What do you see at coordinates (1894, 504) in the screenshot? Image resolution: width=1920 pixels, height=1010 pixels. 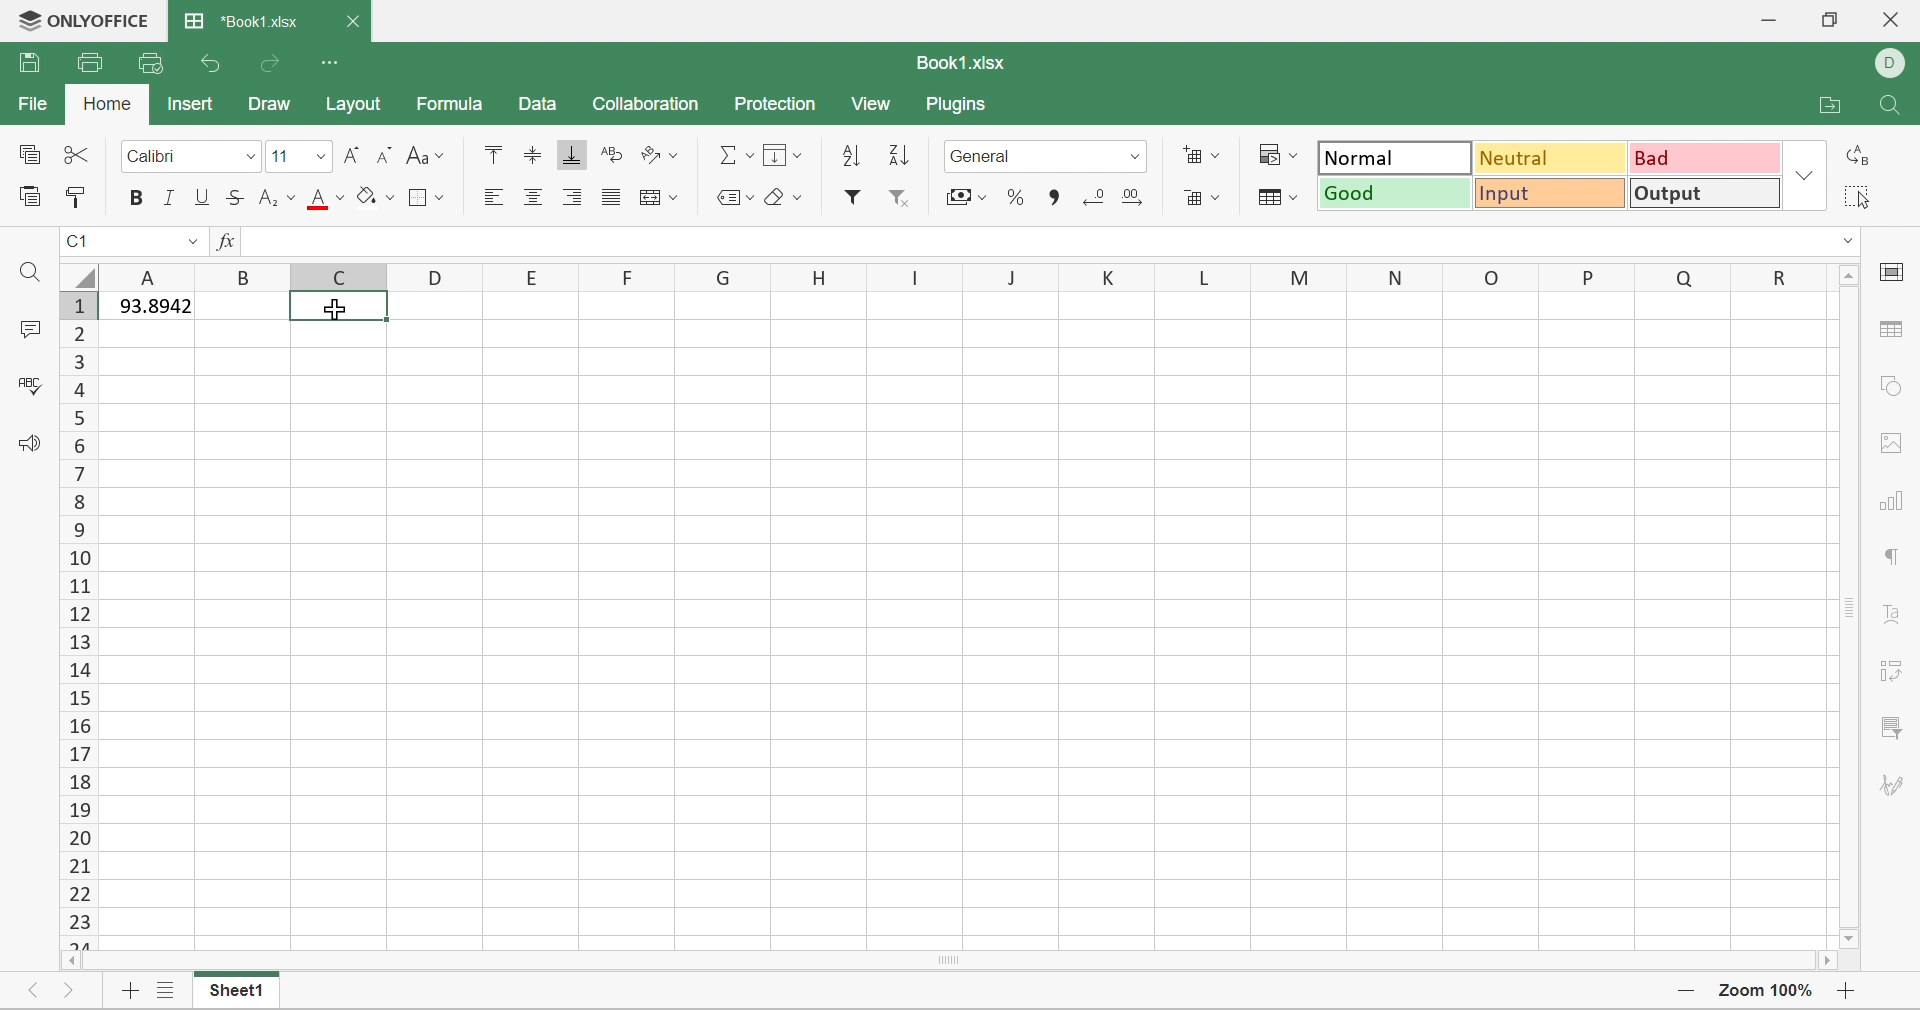 I see `Chart settings` at bounding box center [1894, 504].